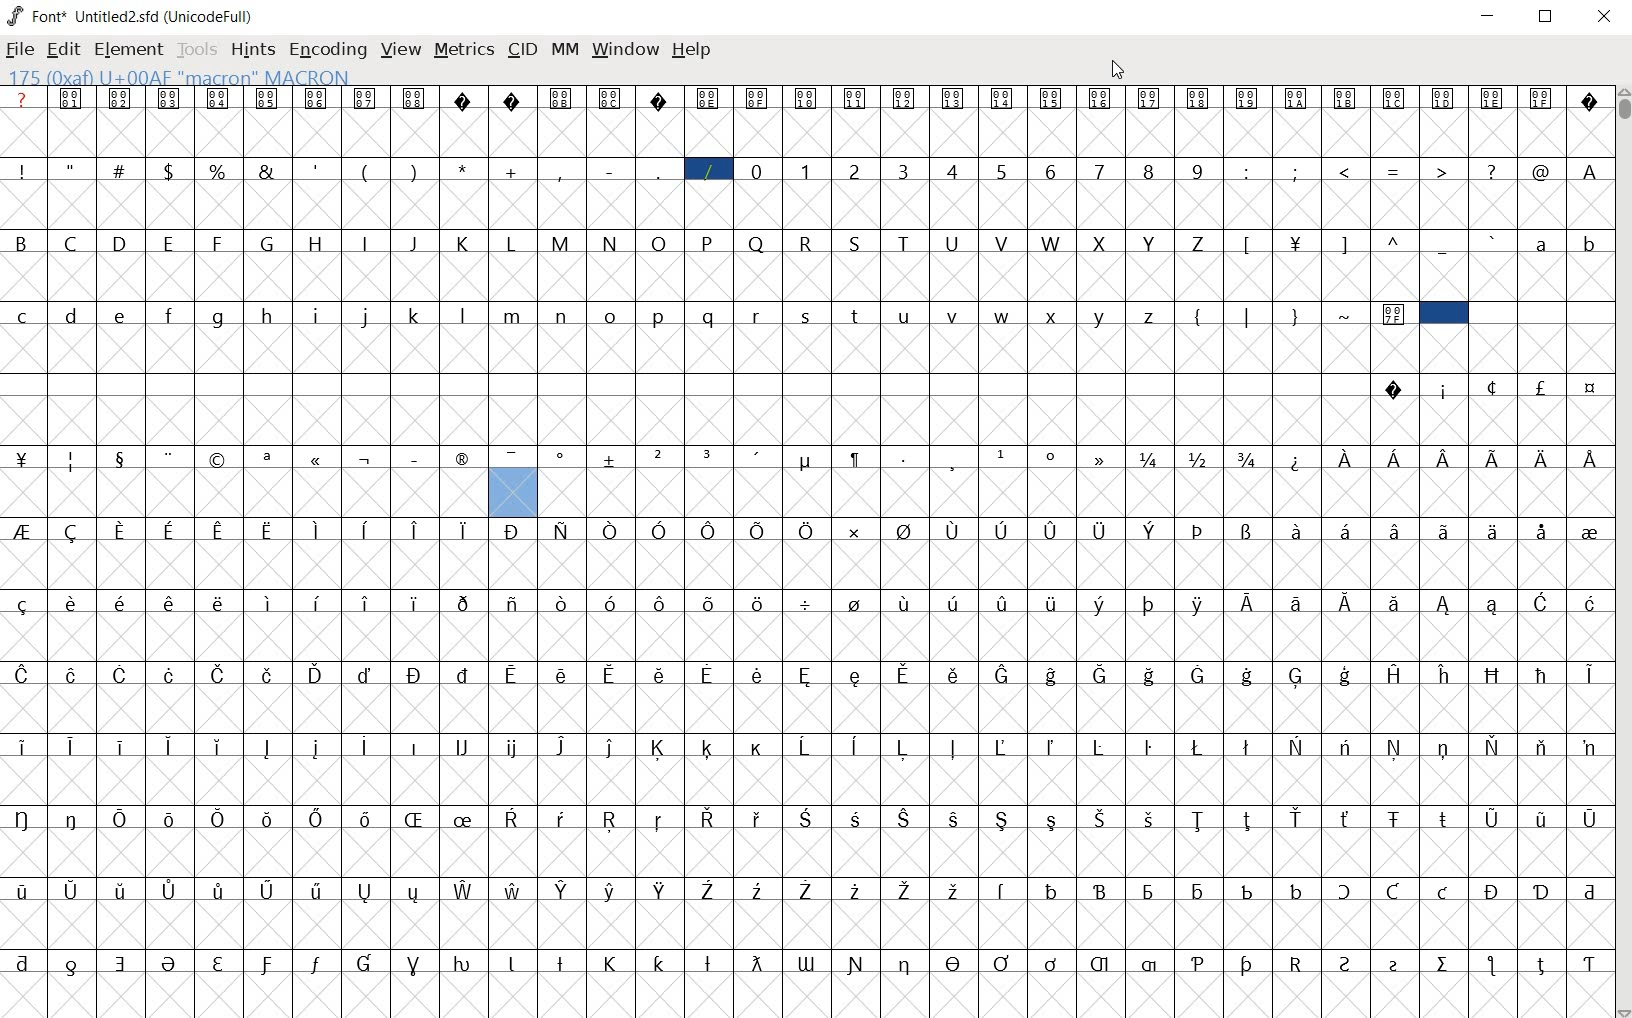 The width and height of the screenshot is (1632, 1018). I want to click on #, so click(122, 170).